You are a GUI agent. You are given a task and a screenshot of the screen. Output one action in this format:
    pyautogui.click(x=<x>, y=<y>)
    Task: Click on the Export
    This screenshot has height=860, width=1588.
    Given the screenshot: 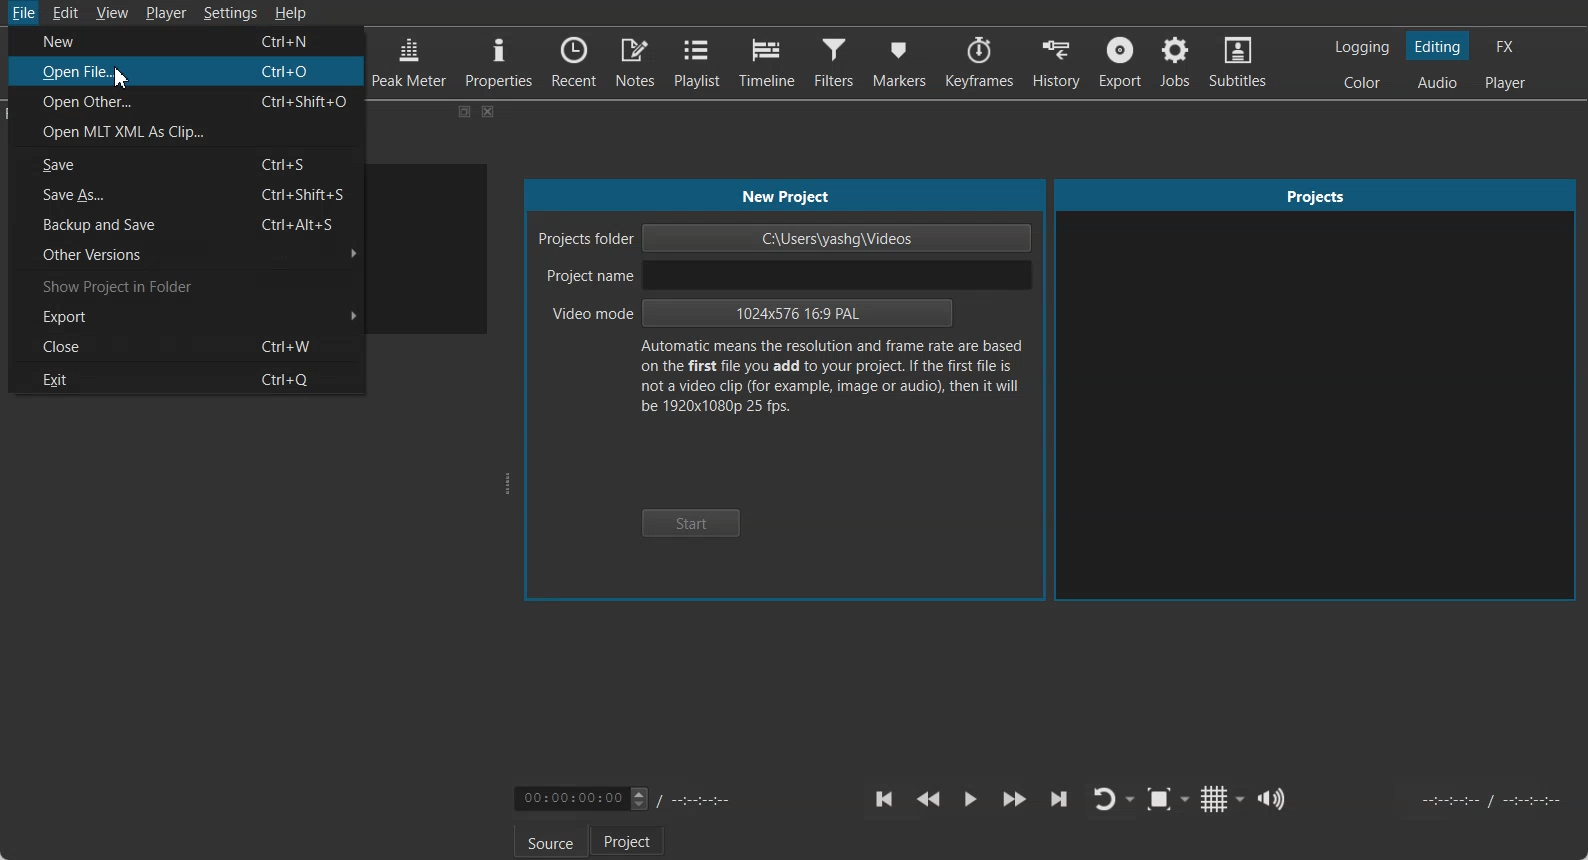 What is the action you would take?
    pyautogui.click(x=187, y=318)
    